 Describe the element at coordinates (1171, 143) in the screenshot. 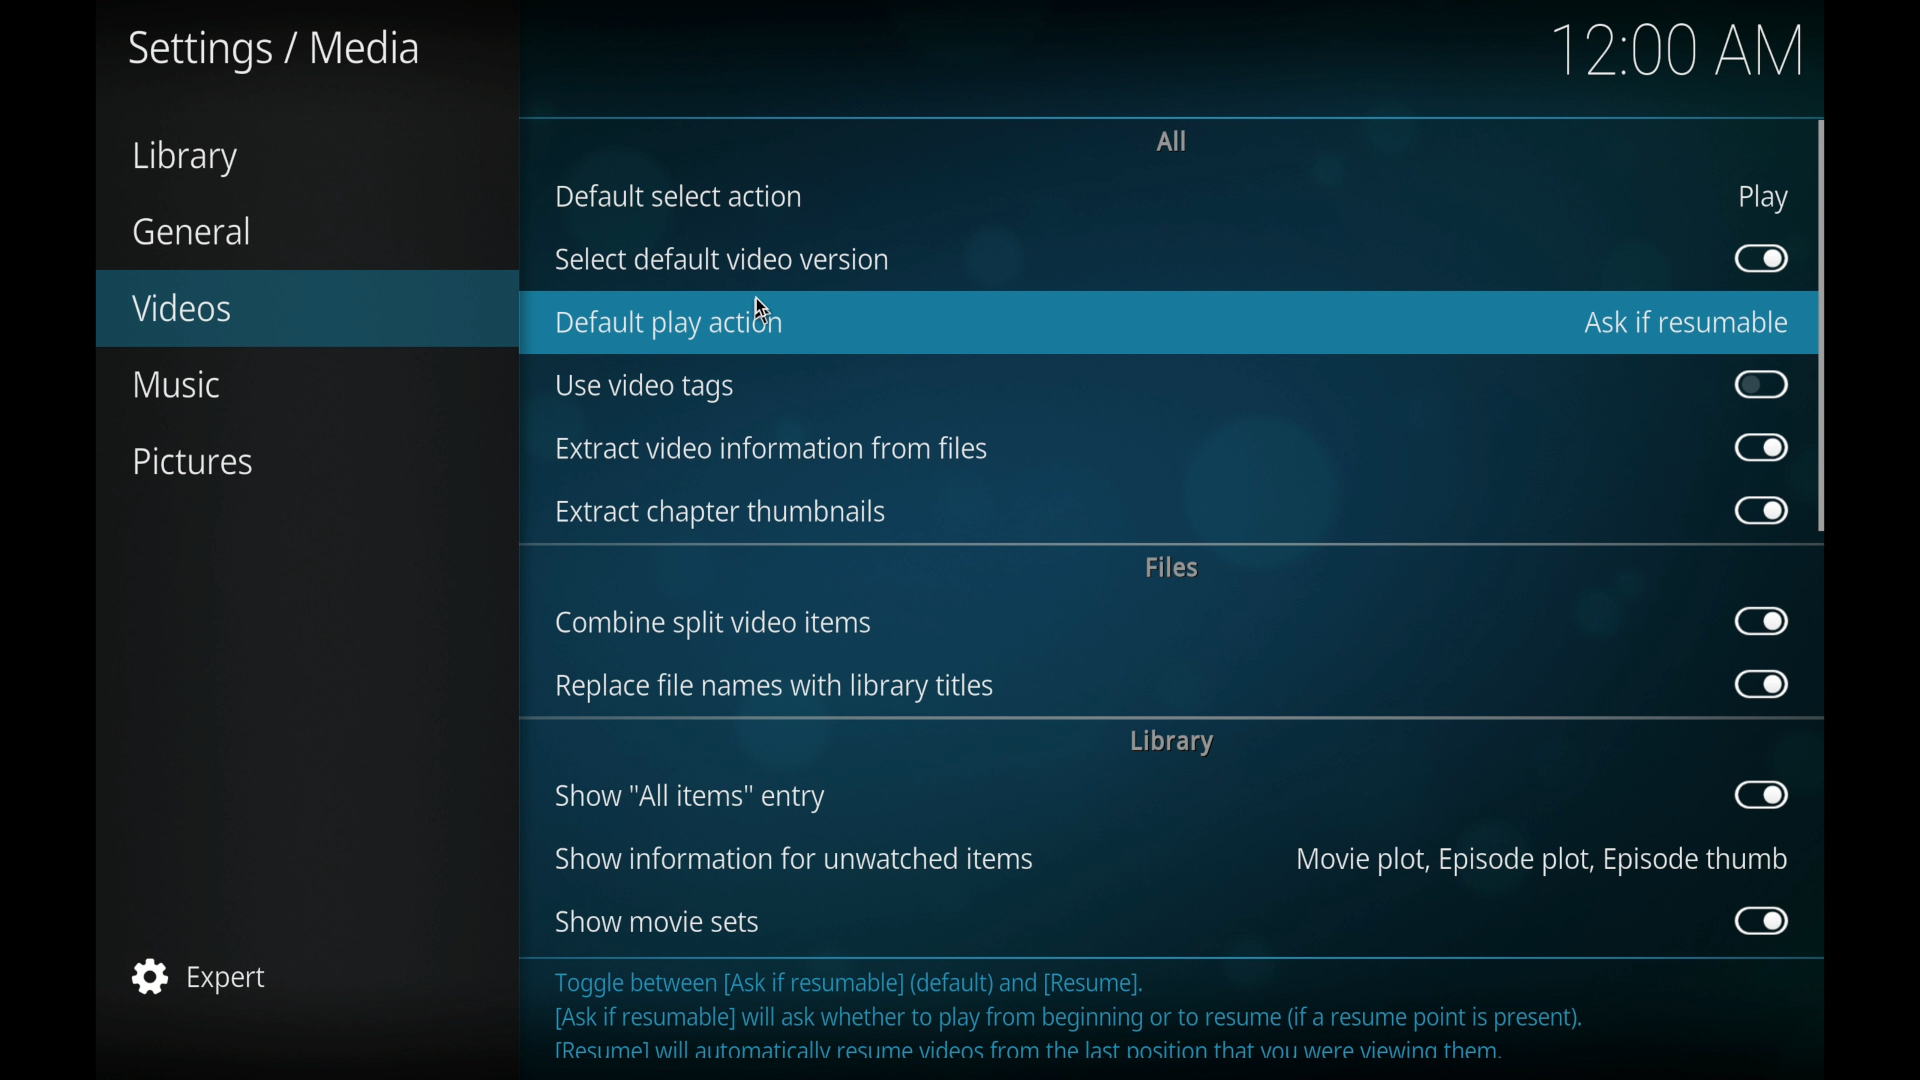

I see `all` at that location.